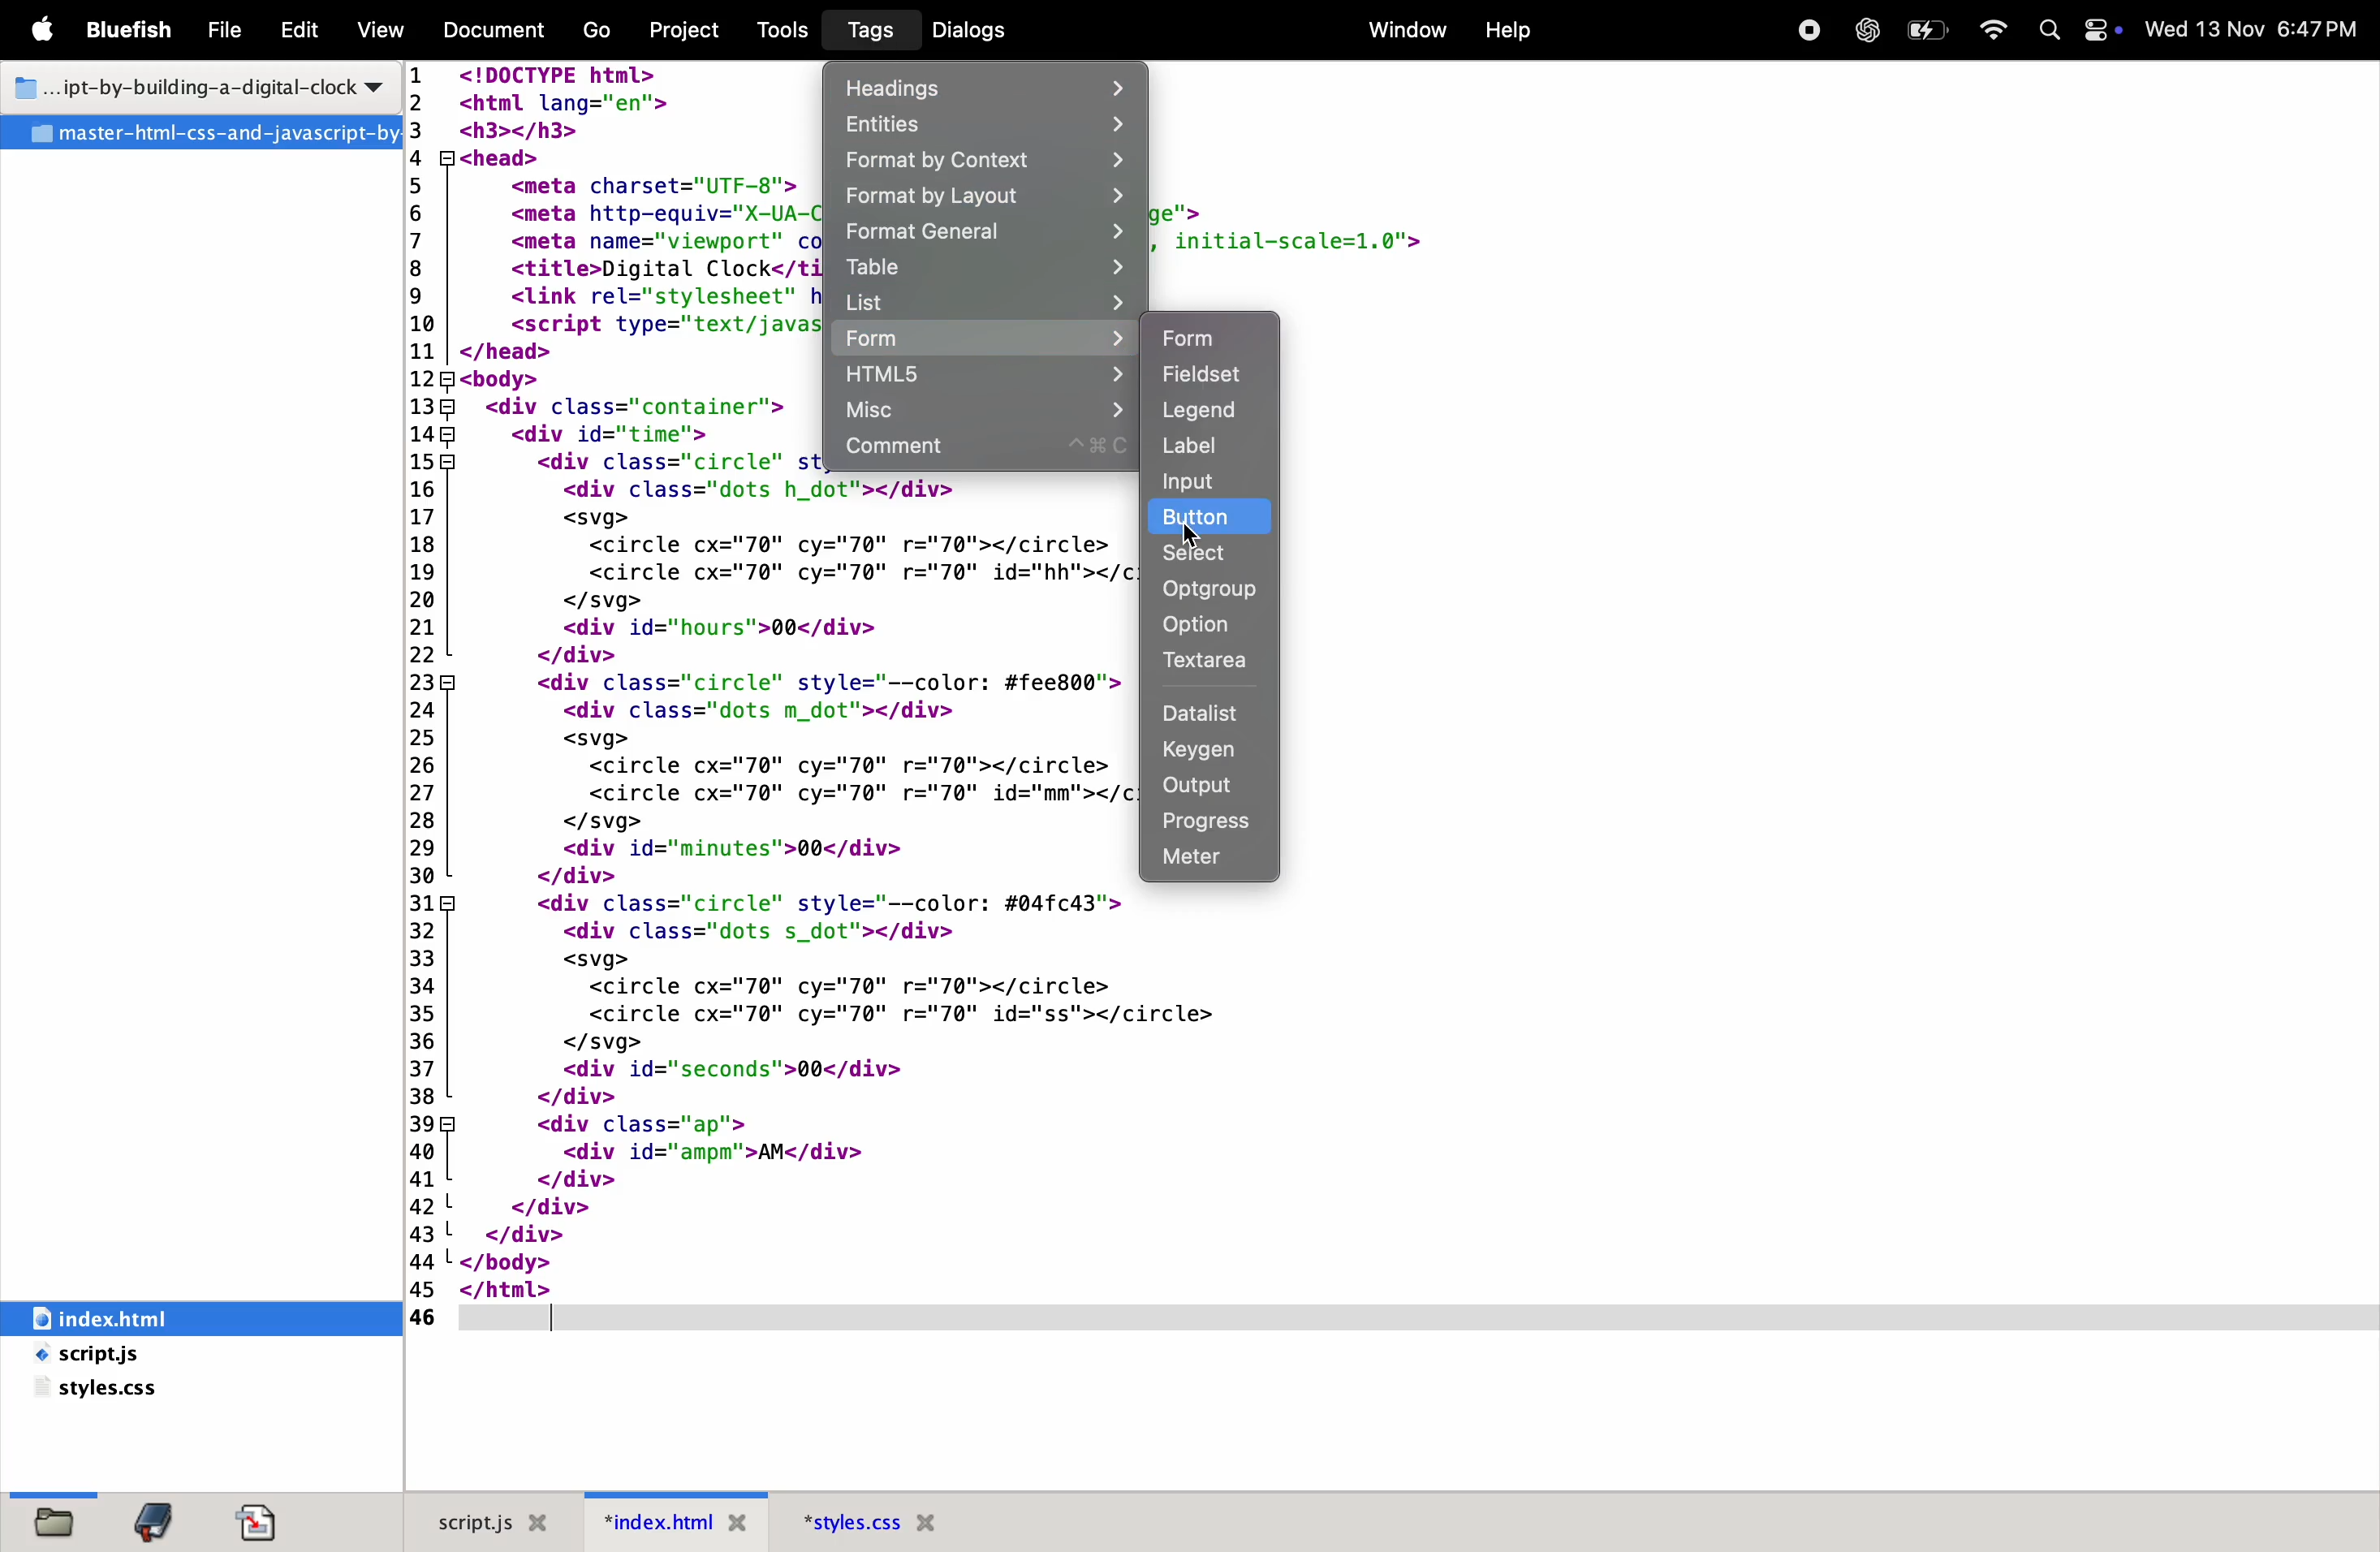  I want to click on format by layout, so click(985, 198).